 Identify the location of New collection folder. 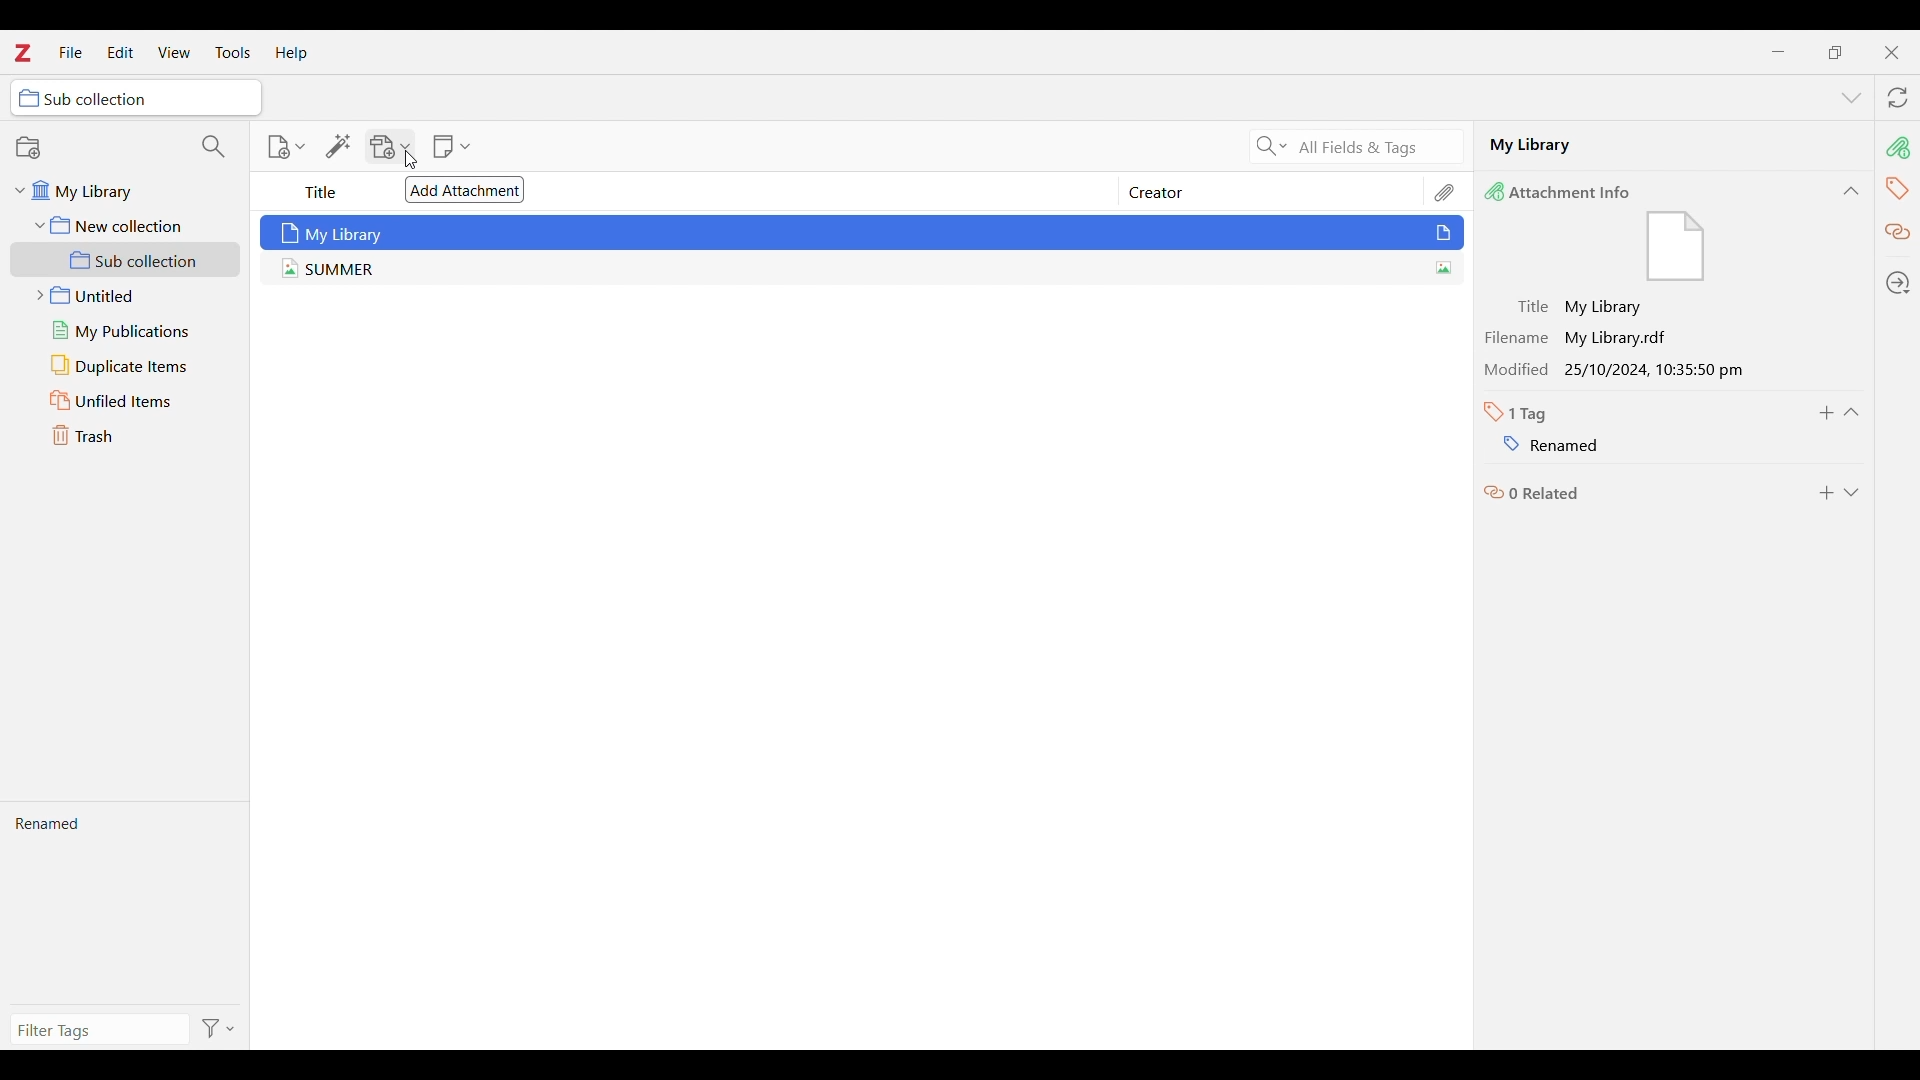
(124, 225).